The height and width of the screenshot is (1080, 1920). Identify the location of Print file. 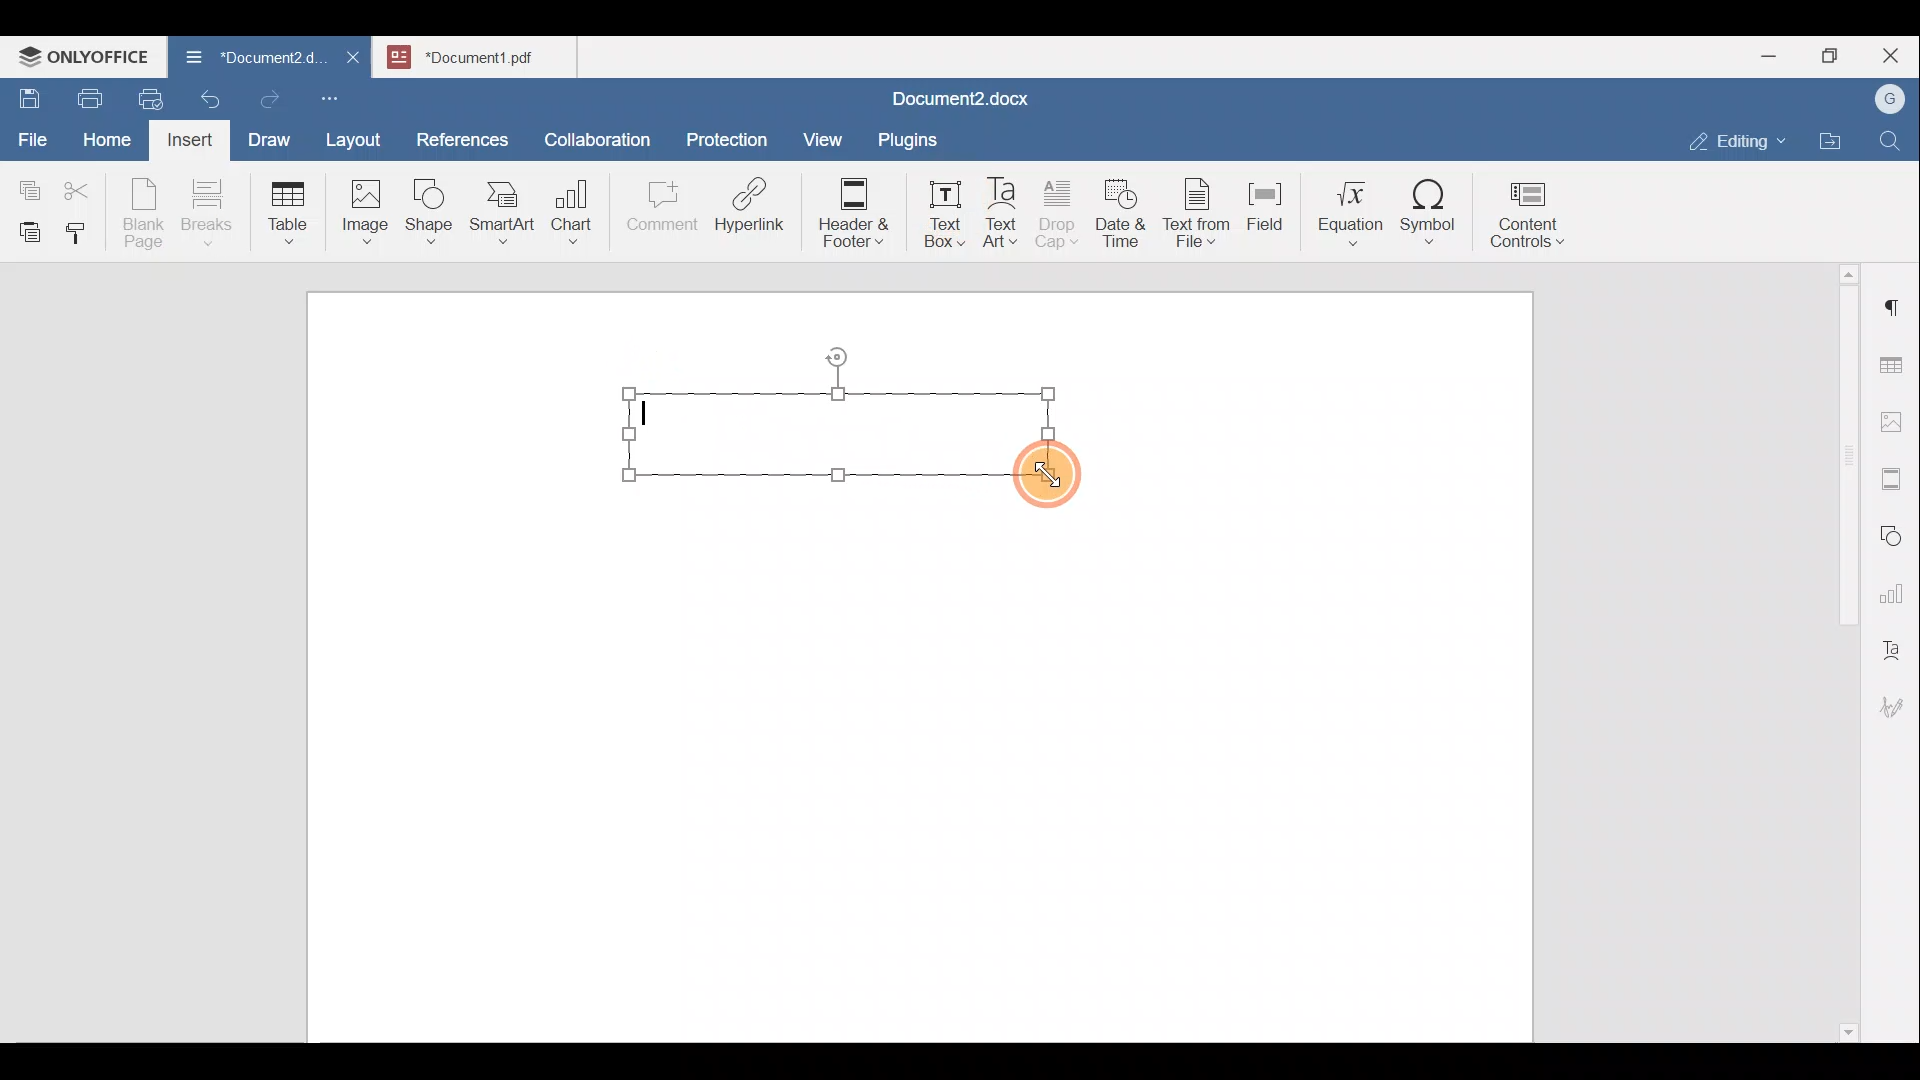
(86, 95).